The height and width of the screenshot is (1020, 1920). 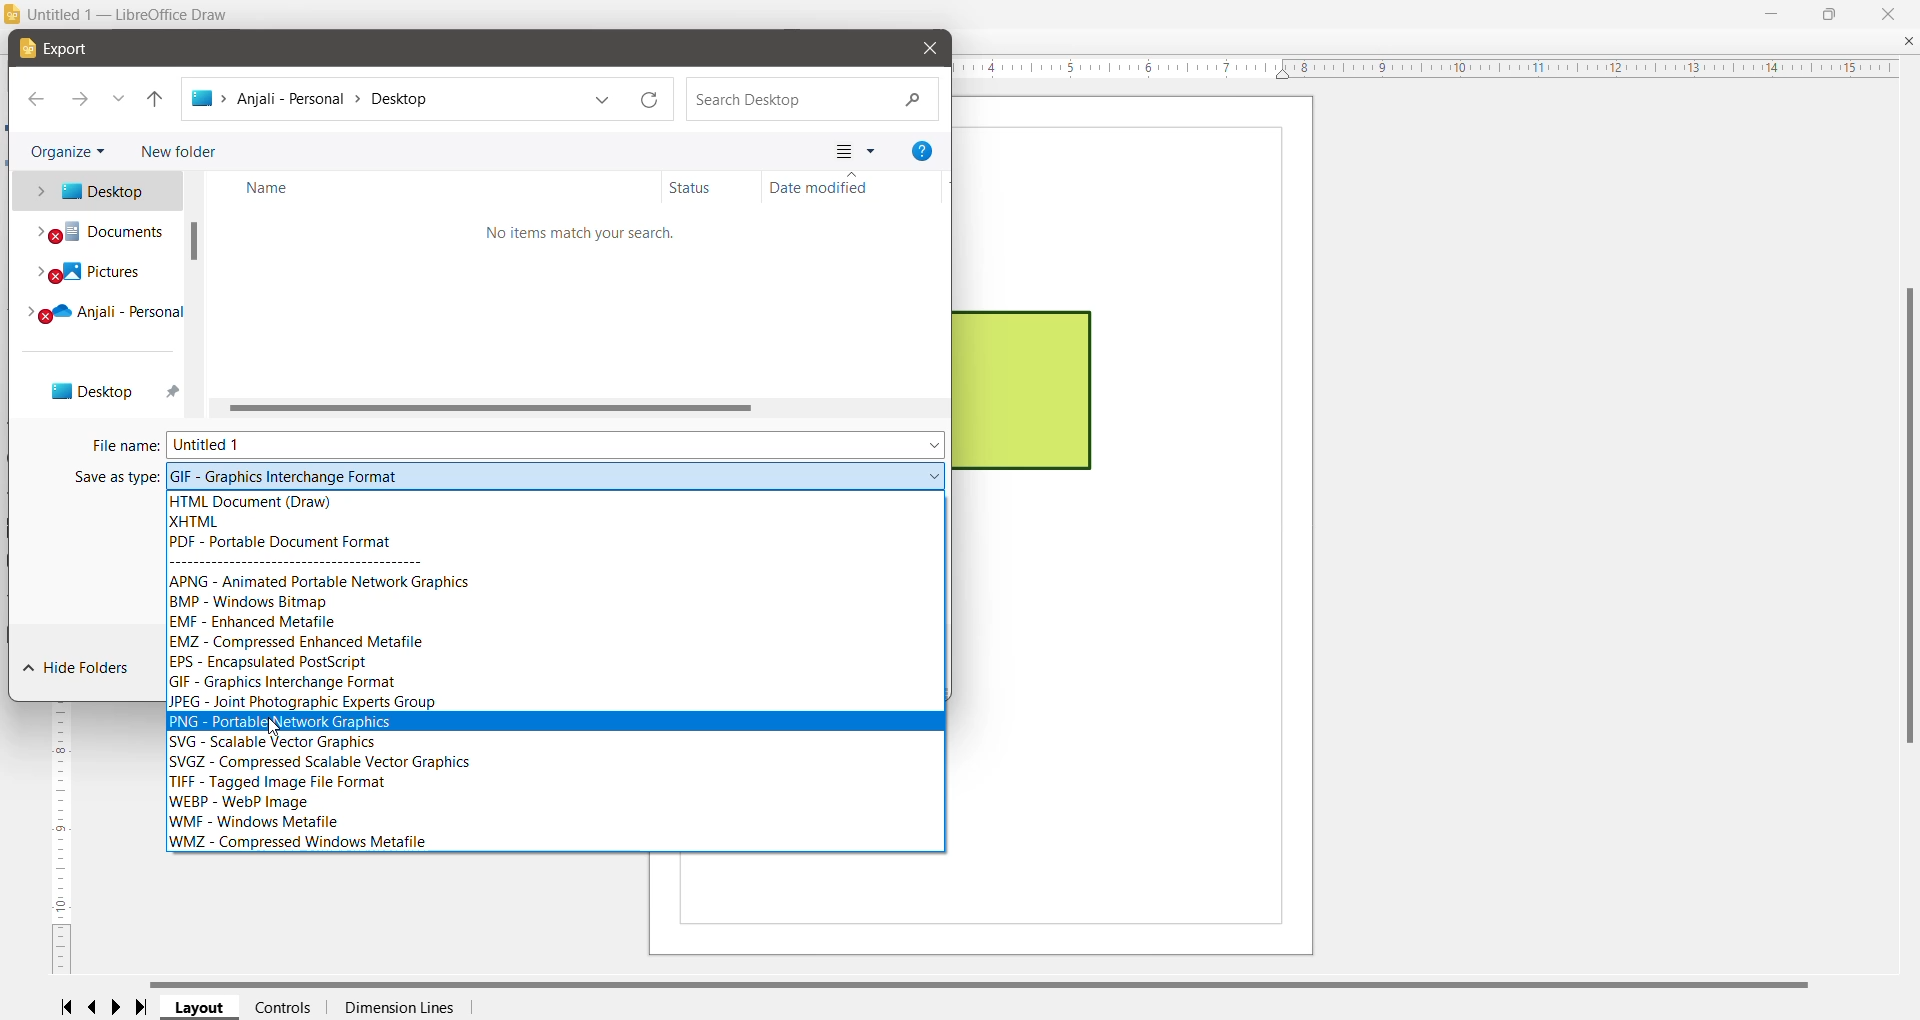 What do you see at coordinates (583, 407) in the screenshot?
I see `Horizontal Scroll Bar` at bounding box center [583, 407].